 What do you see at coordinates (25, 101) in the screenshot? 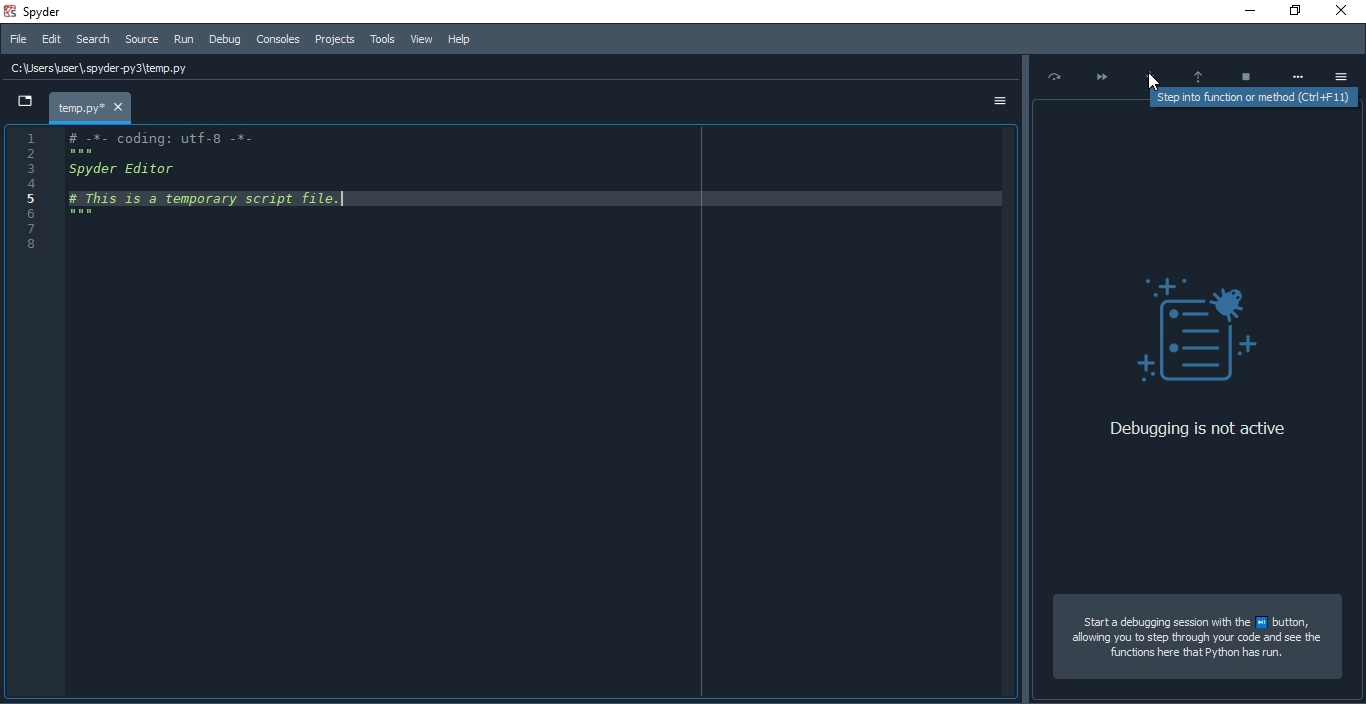
I see `dropdown` at bounding box center [25, 101].